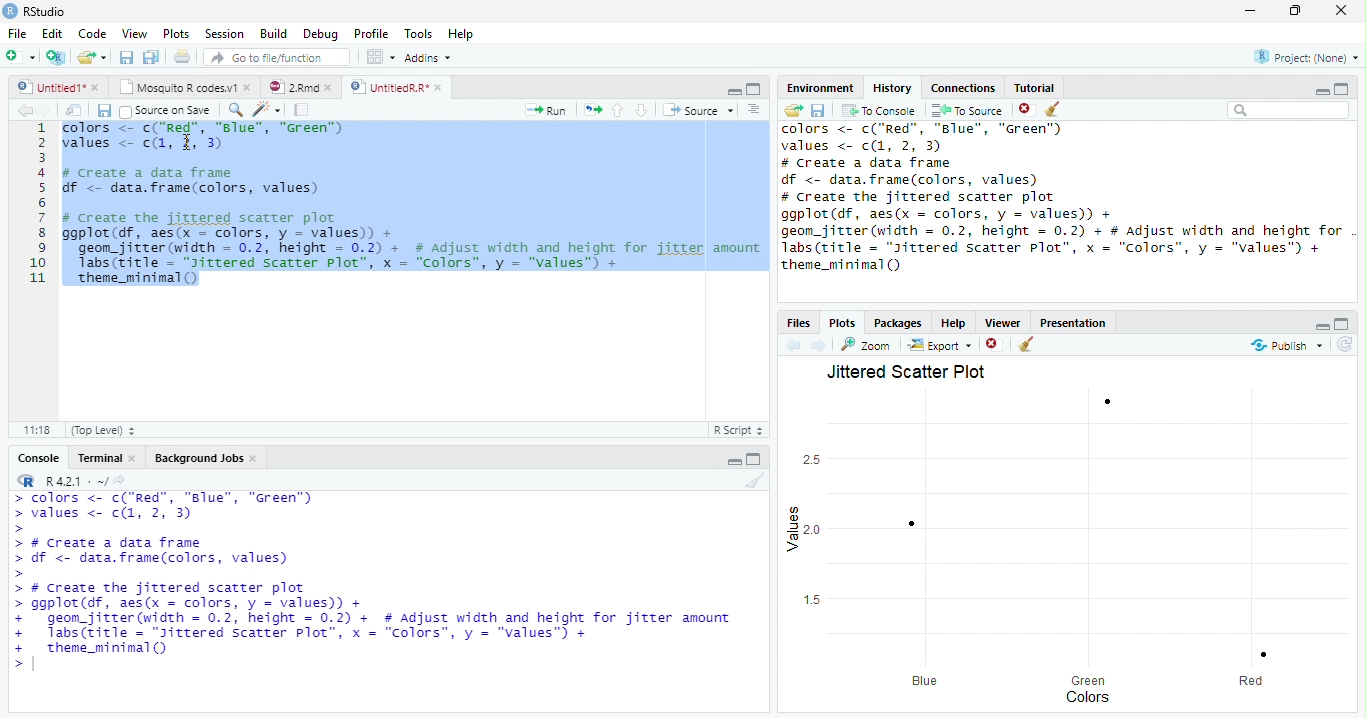 This screenshot has height=718, width=1366. What do you see at coordinates (461, 33) in the screenshot?
I see `Help` at bounding box center [461, 33].